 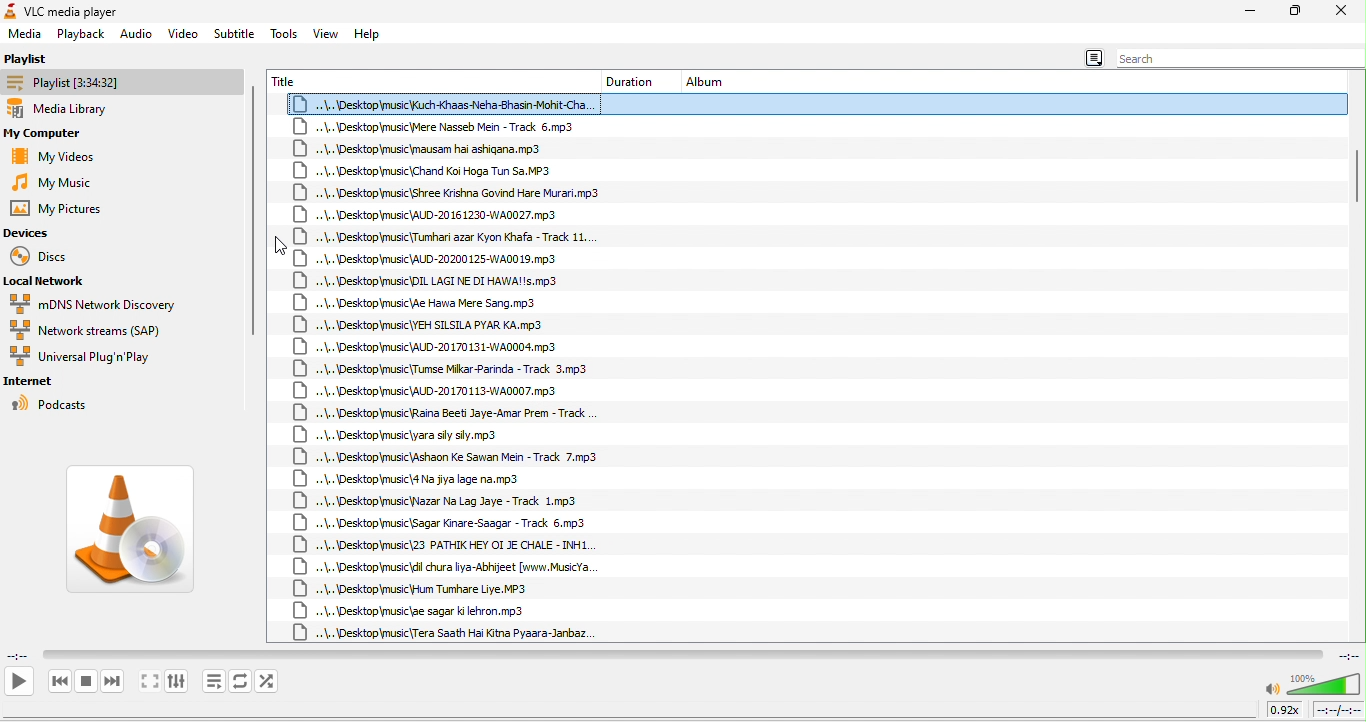 I want to click on maximize, so click(x=1296, y=12).